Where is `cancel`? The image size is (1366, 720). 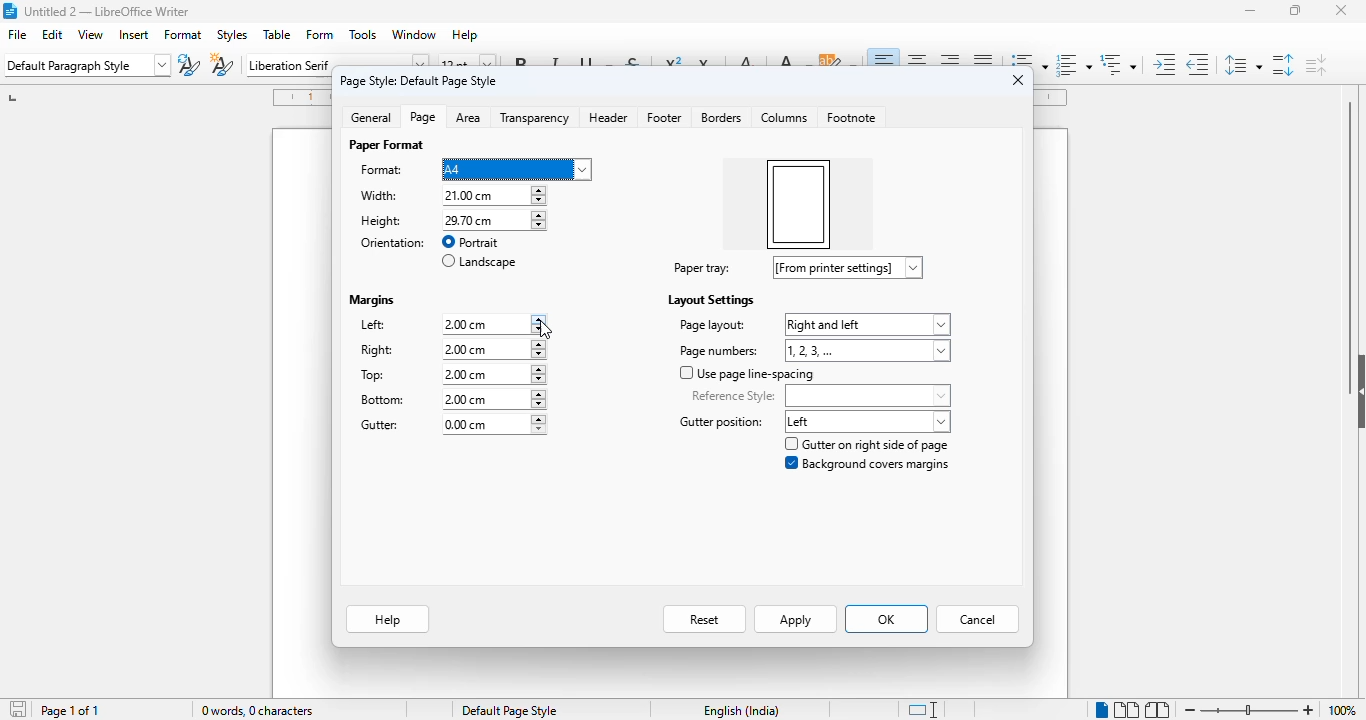
cancel is located at coordinates (977, 620).